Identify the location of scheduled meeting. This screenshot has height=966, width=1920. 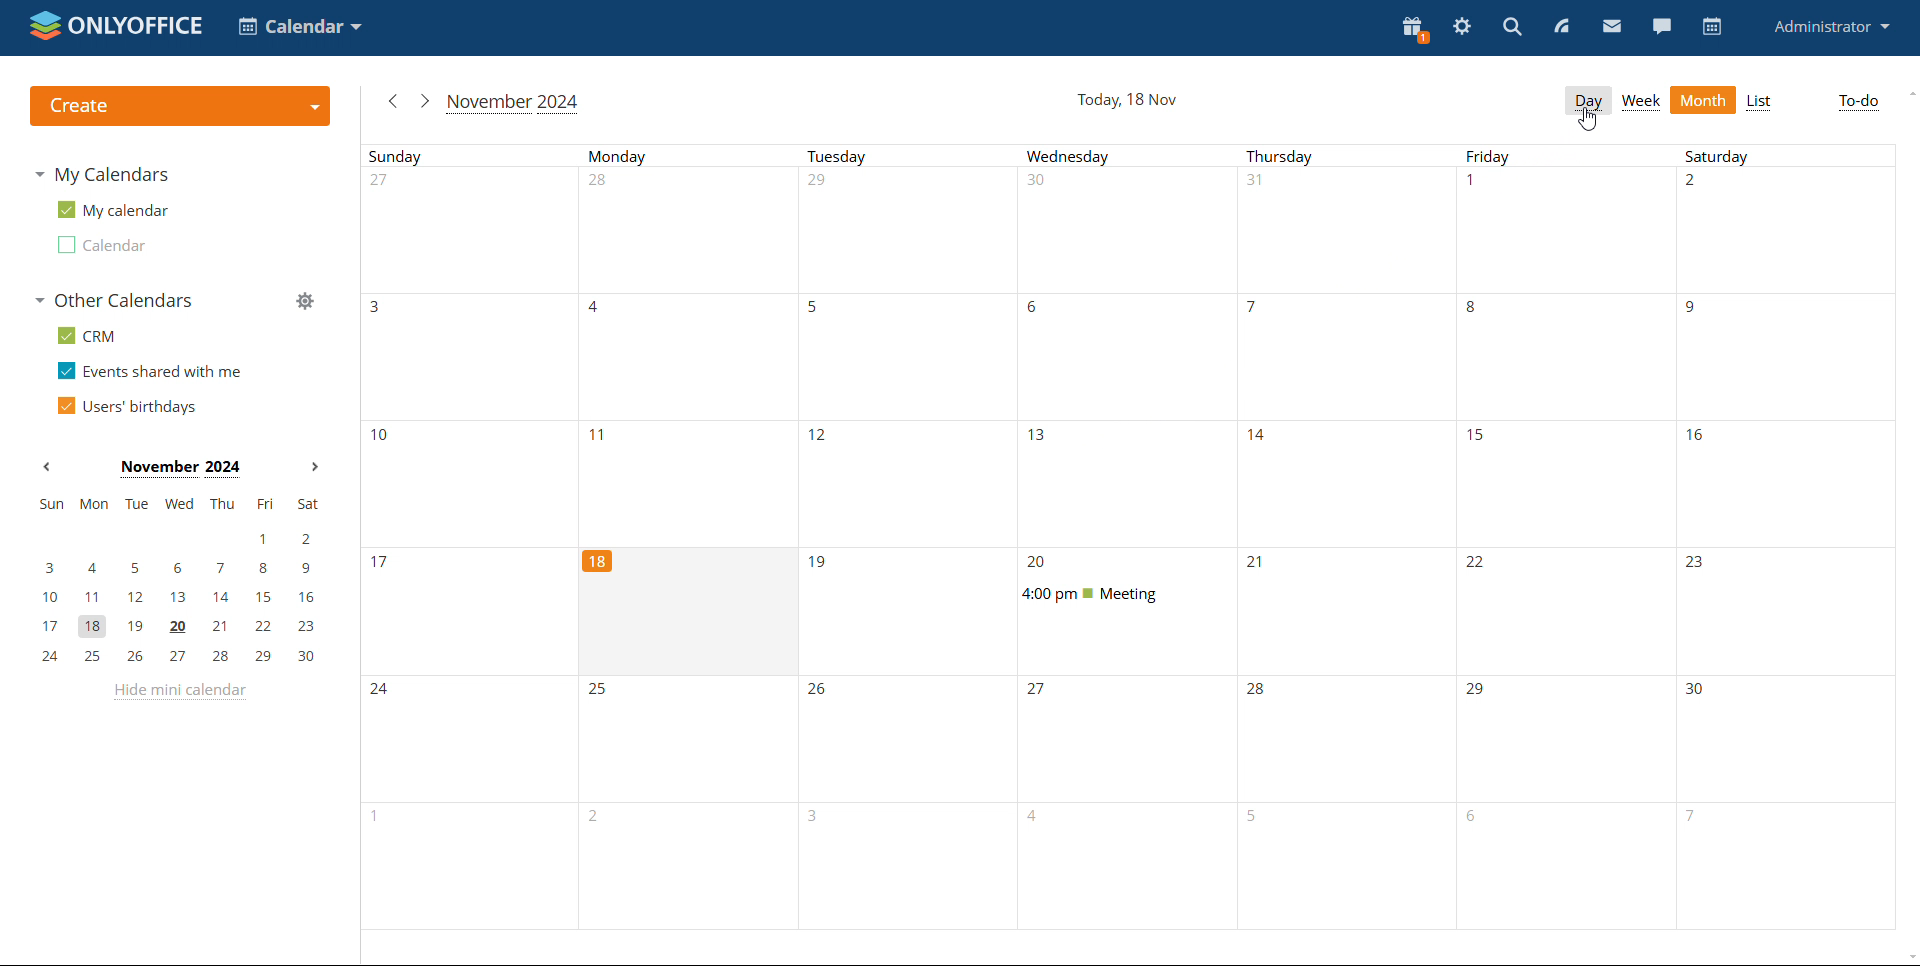
(1131, 594).